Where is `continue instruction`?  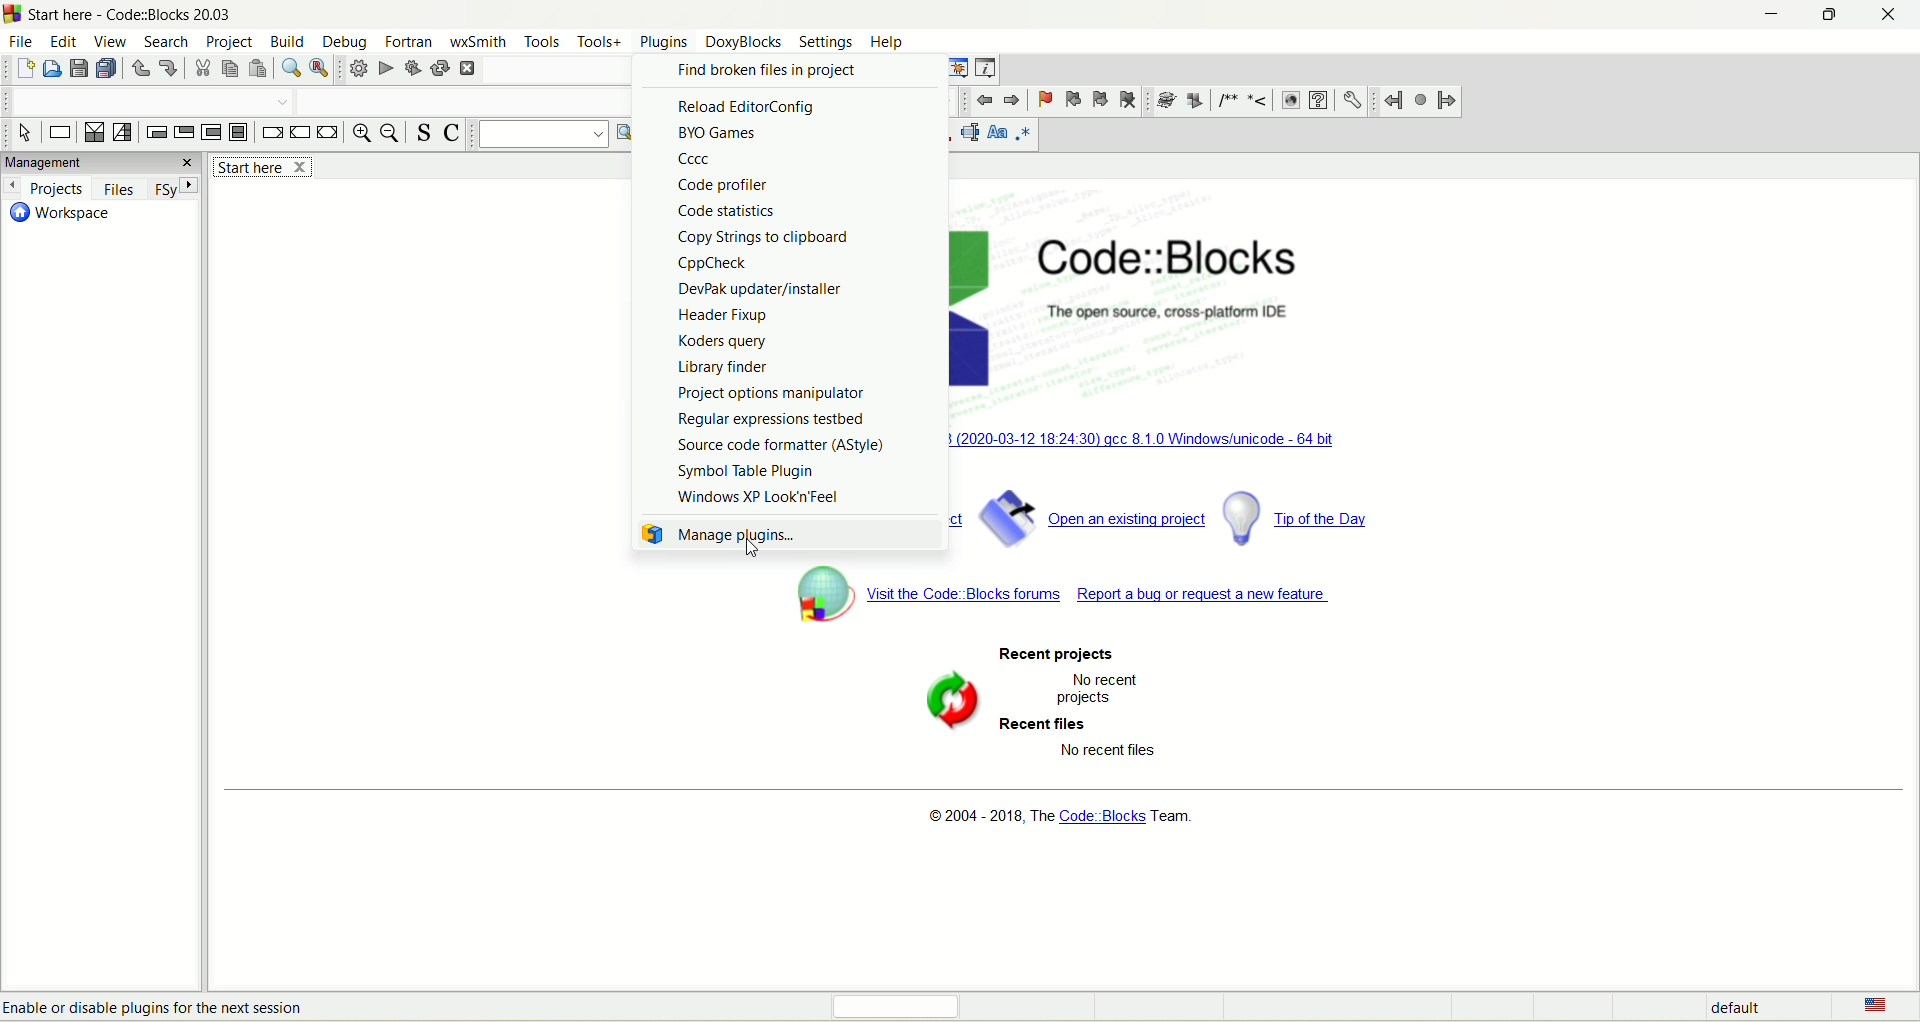 continue instruction is located at coordinates (299, 133).